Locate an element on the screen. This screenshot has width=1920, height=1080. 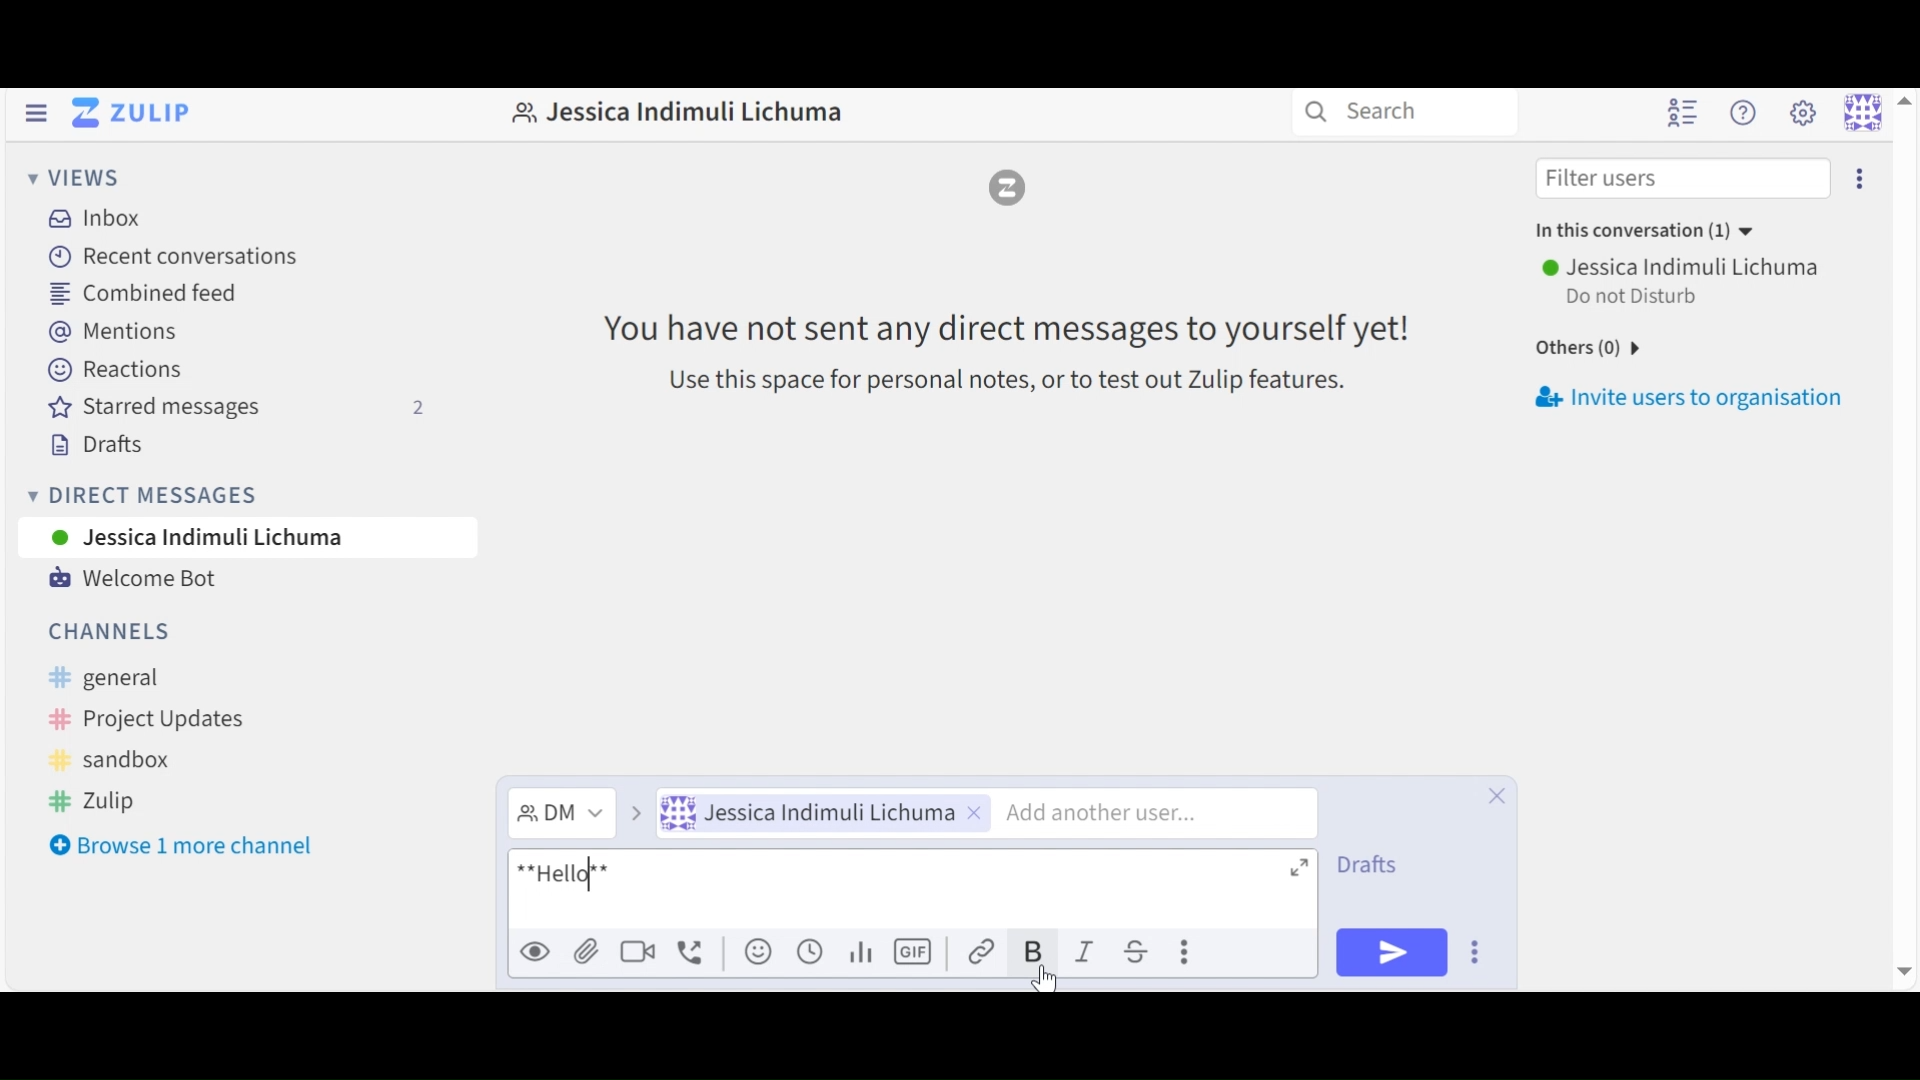
more actions is located at coordinates (1187, 953).